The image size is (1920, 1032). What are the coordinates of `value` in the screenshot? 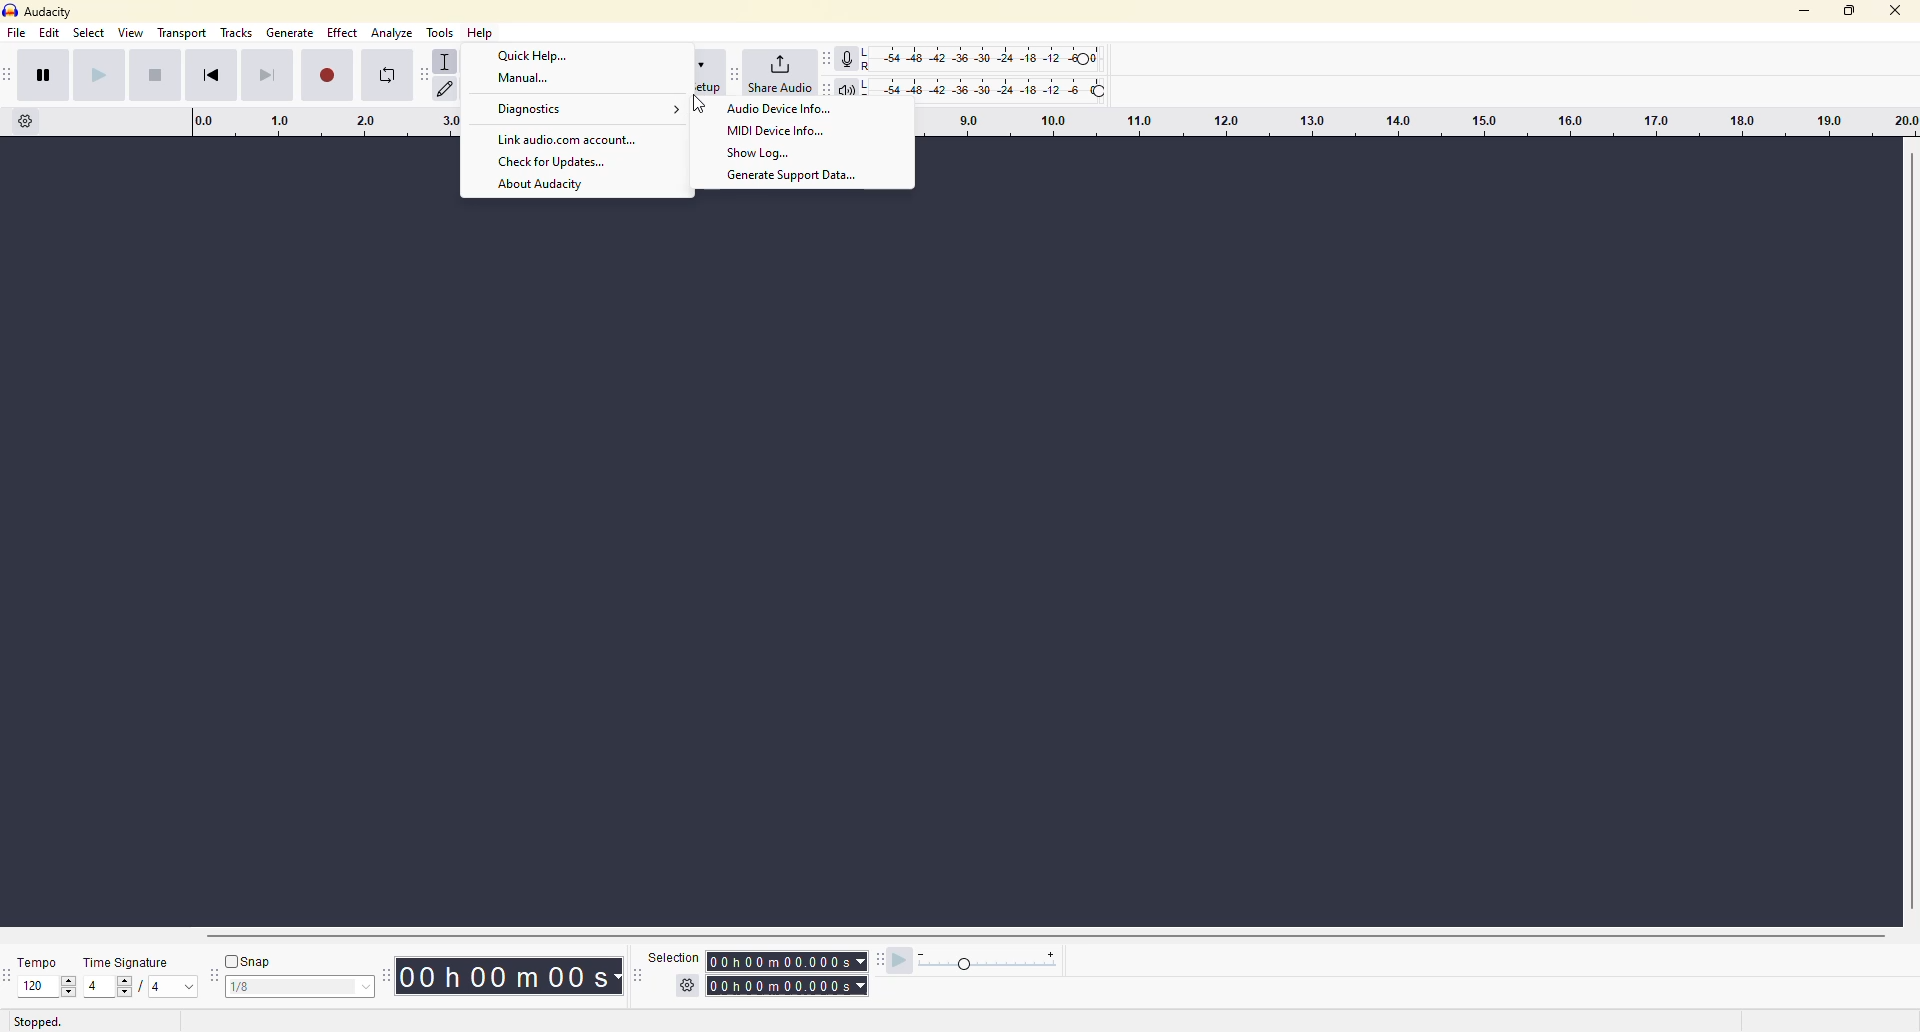 It's located at (115, 986).